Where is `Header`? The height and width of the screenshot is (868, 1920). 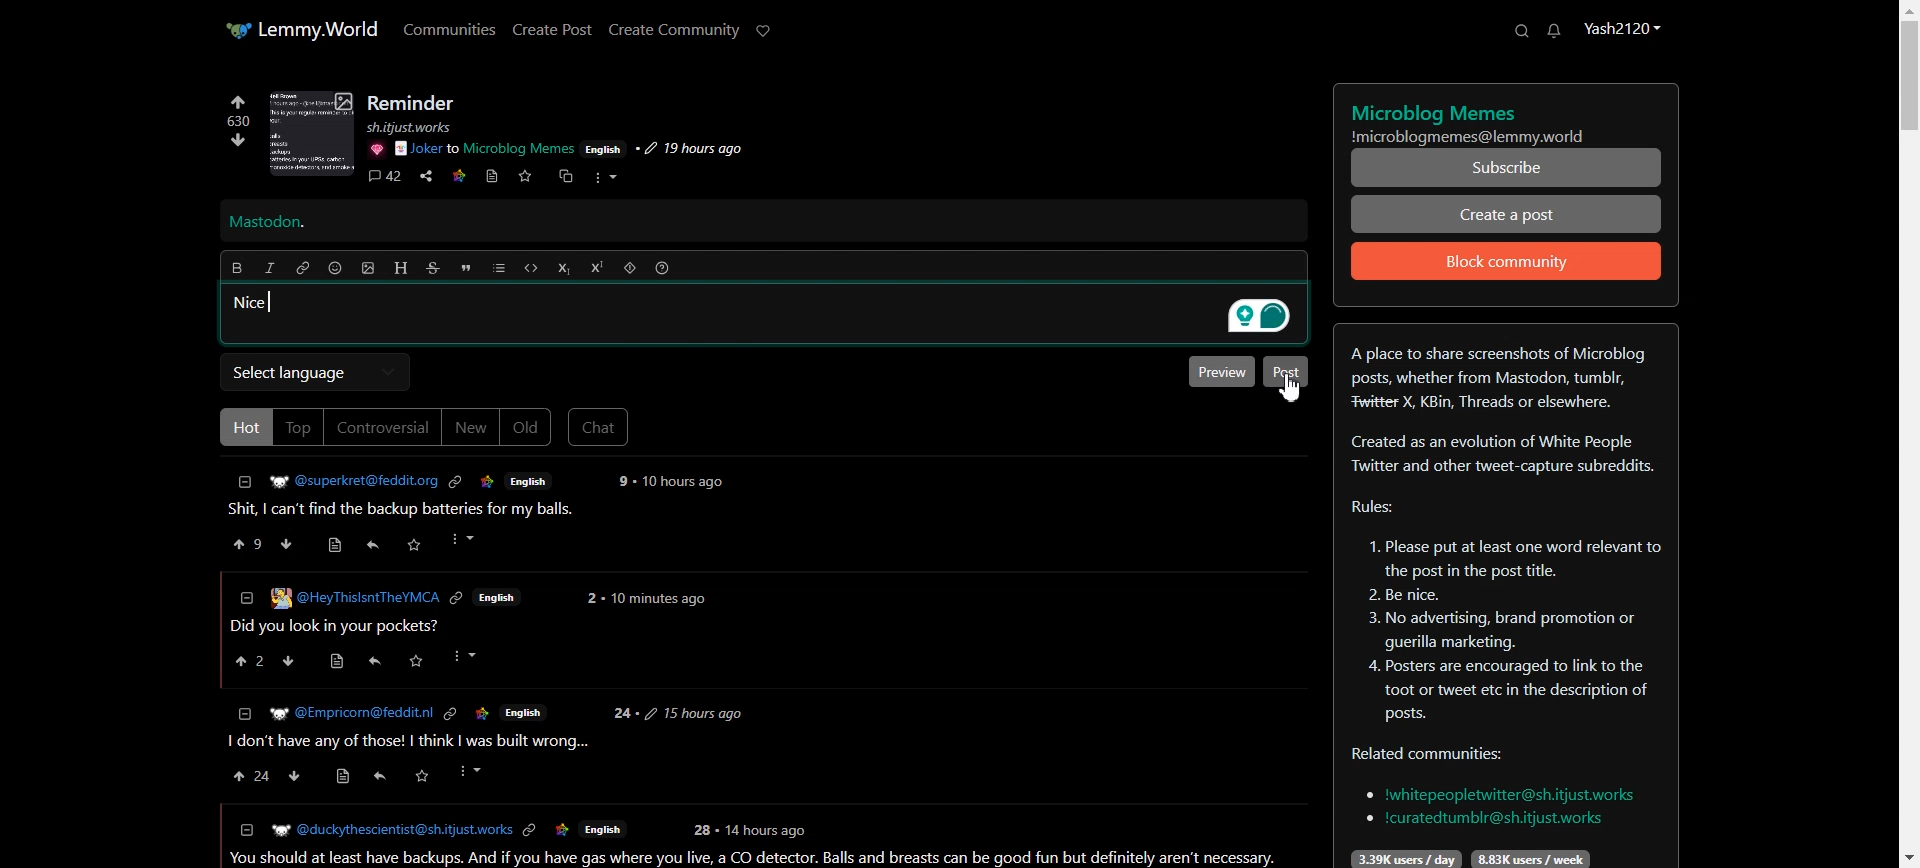 Header is located at coordinates (401, 268).